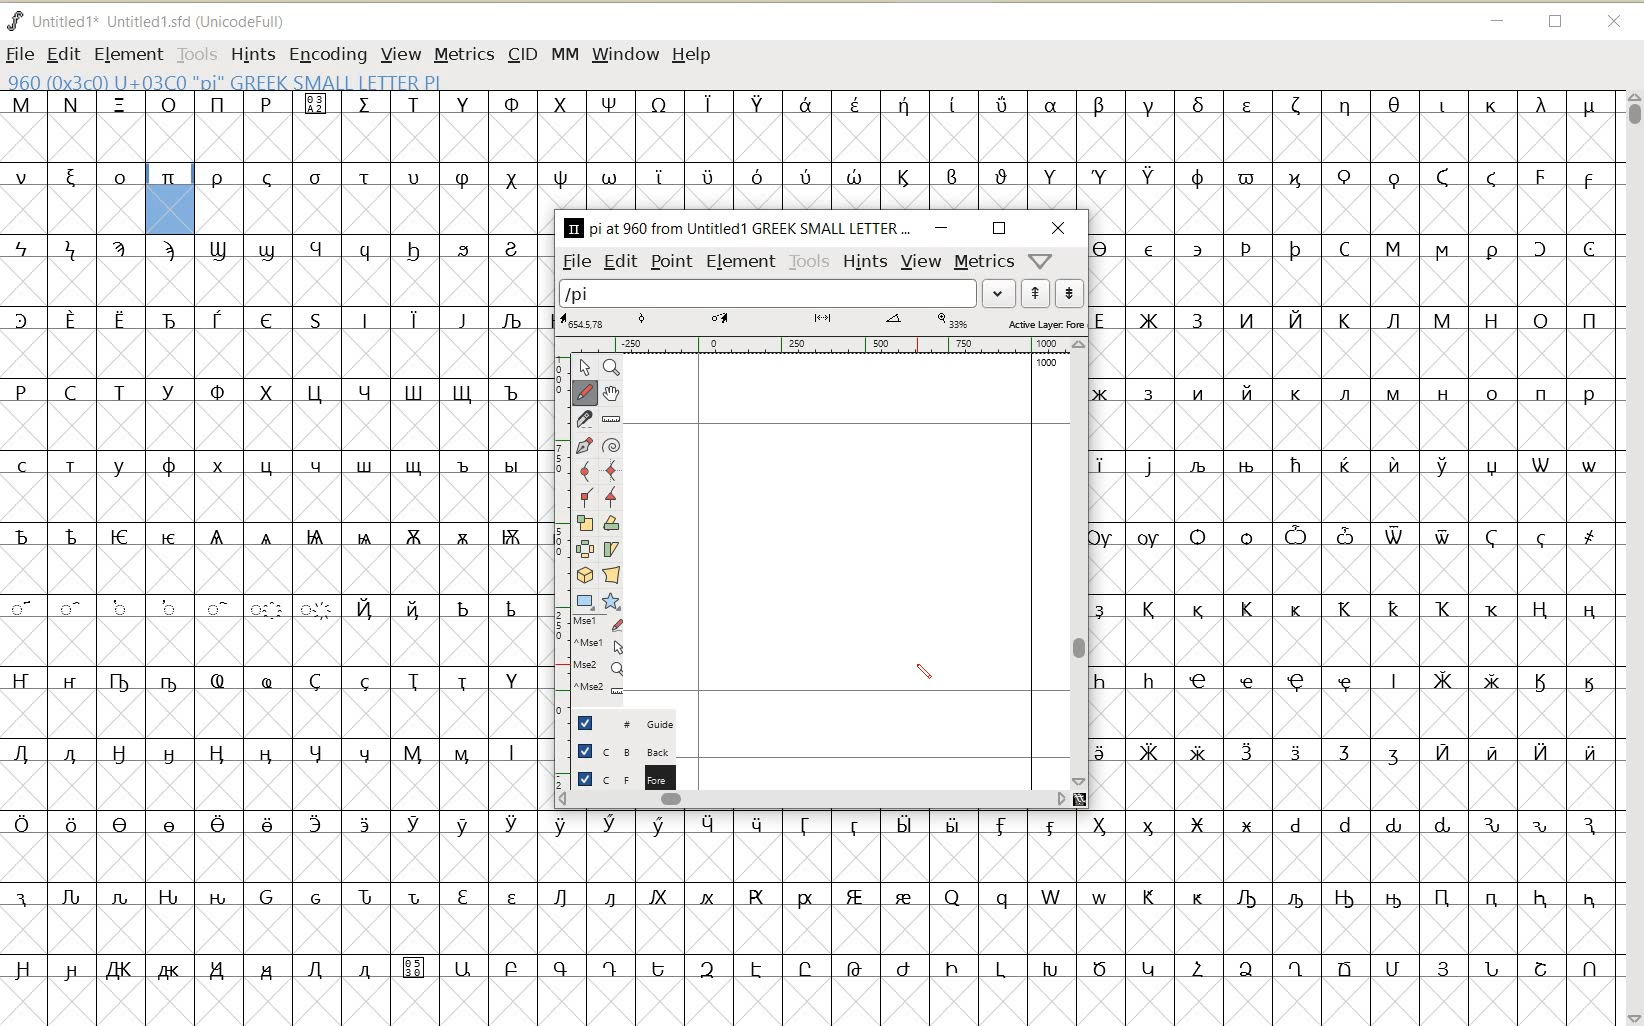  Describe the element at coordinates (694, 53) in the screenshot. I see `HELP` at that location.